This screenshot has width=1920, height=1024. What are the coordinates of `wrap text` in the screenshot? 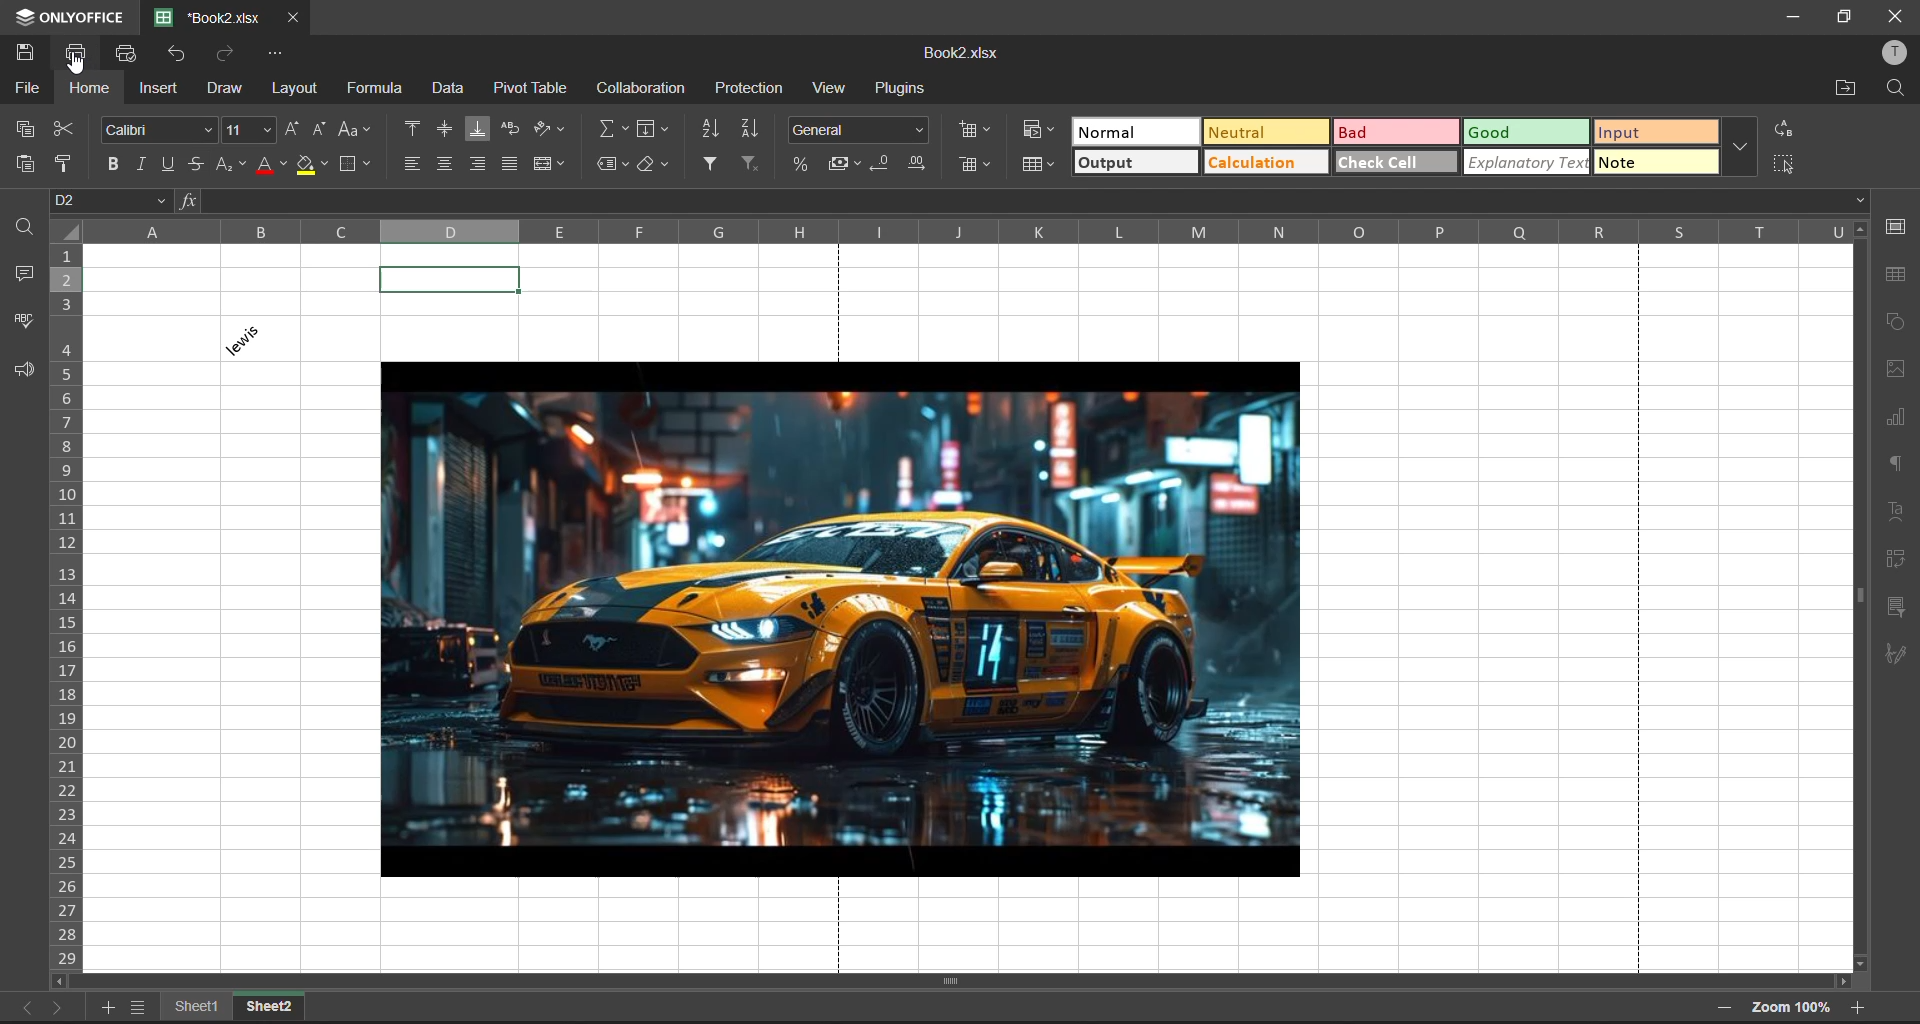 It's located at (513, 129).